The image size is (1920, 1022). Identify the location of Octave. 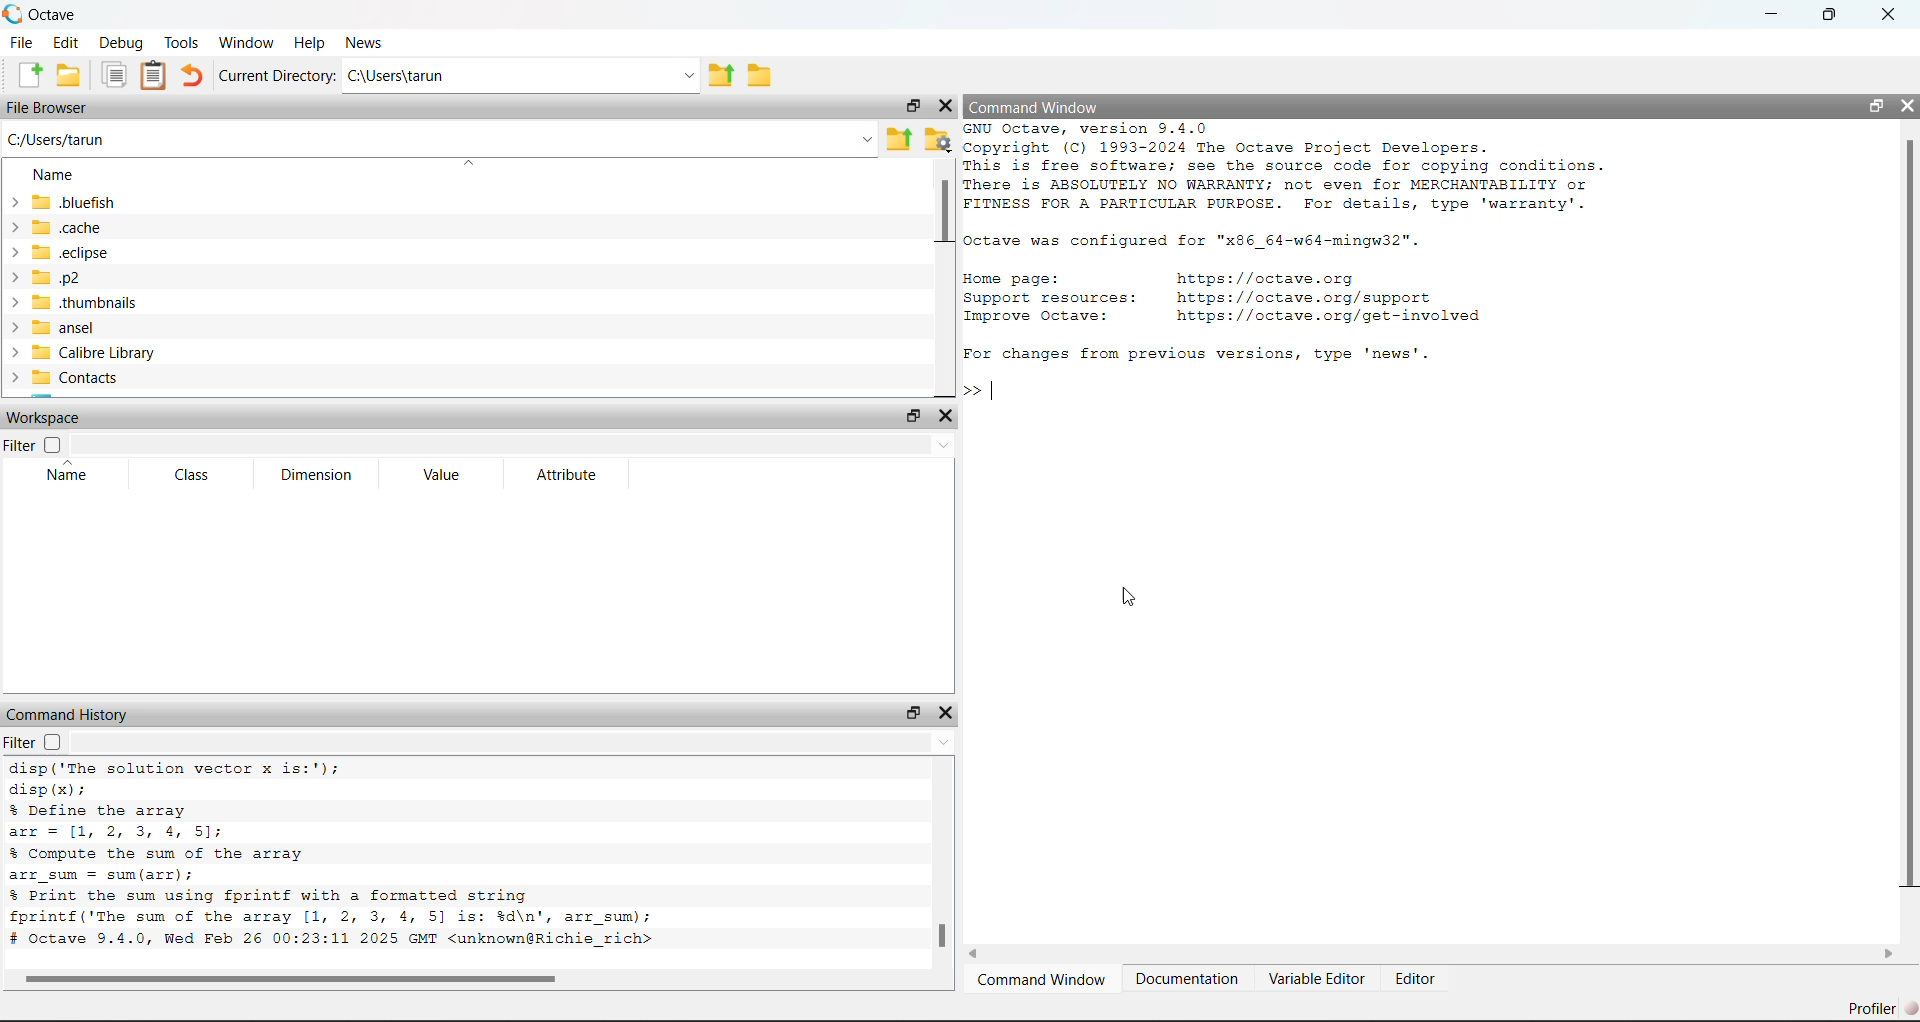
(57, 12).